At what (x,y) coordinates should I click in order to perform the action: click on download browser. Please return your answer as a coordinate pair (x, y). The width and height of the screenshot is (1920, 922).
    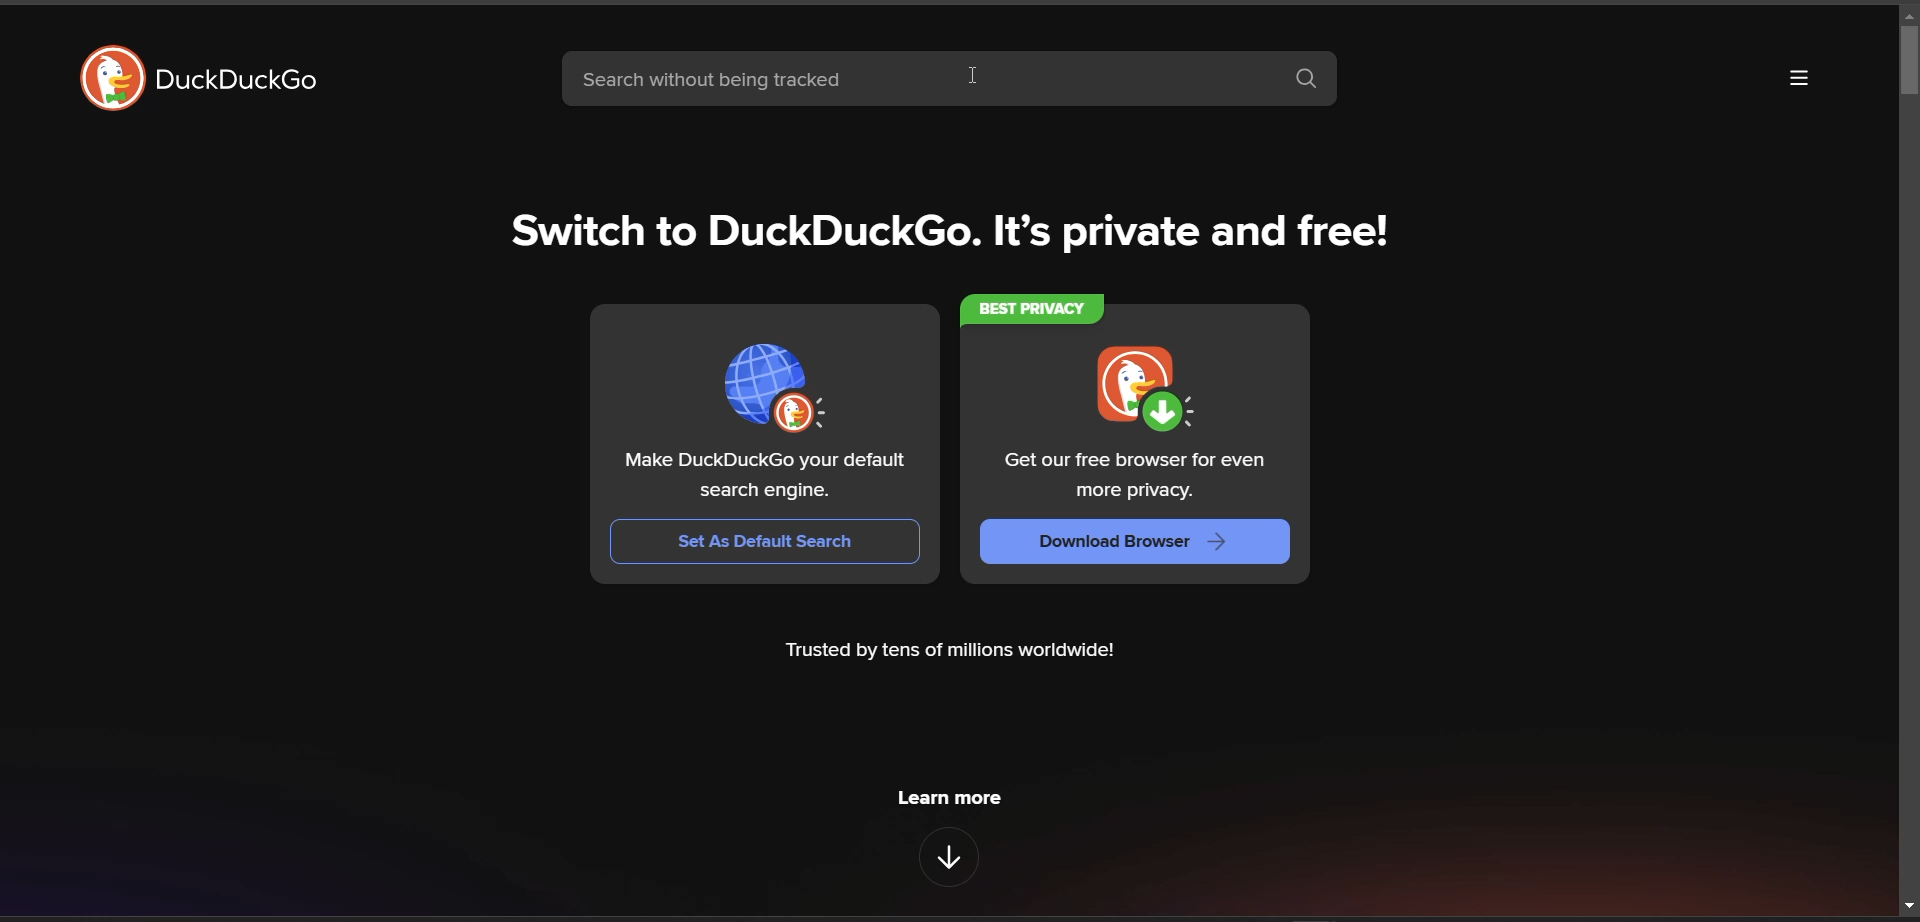
    Looking at the image, I should click on (1137, 539).